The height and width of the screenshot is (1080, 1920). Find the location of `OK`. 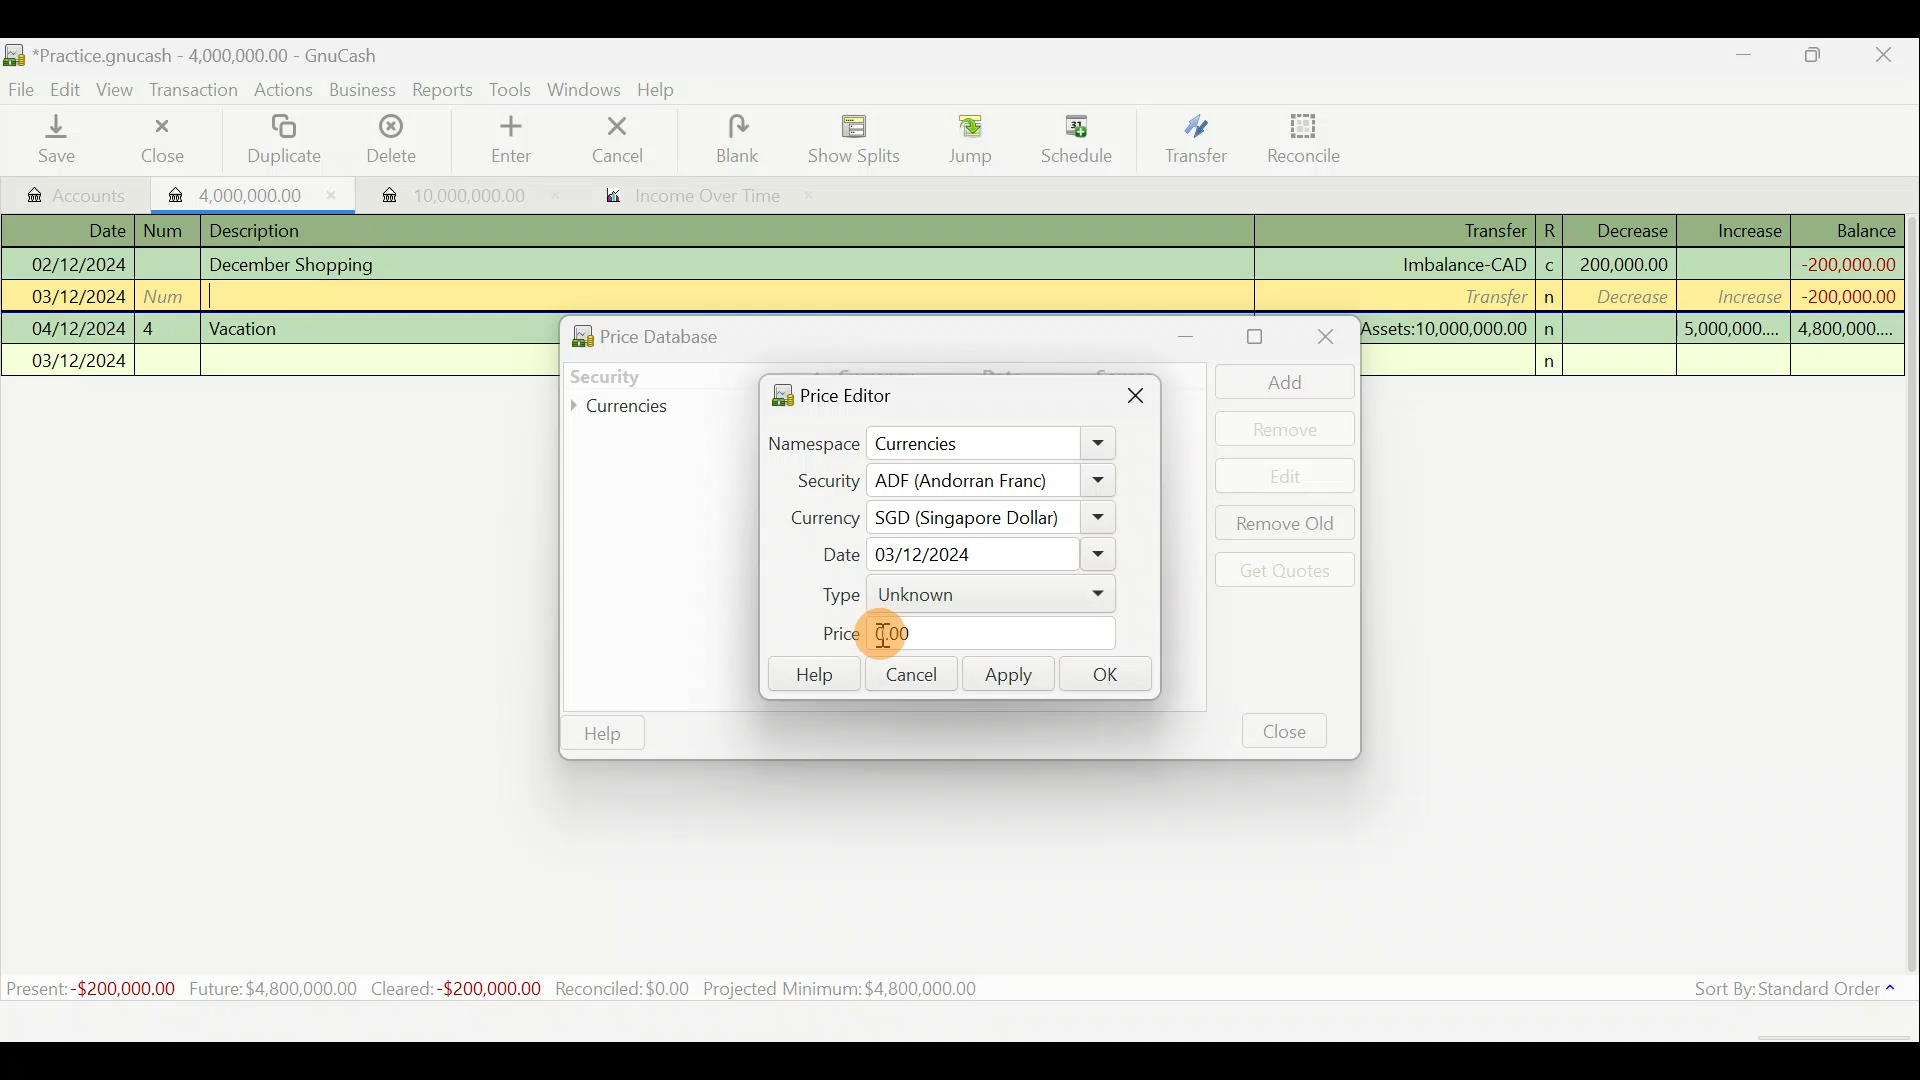

OK is located at coordinates (1111, 676).